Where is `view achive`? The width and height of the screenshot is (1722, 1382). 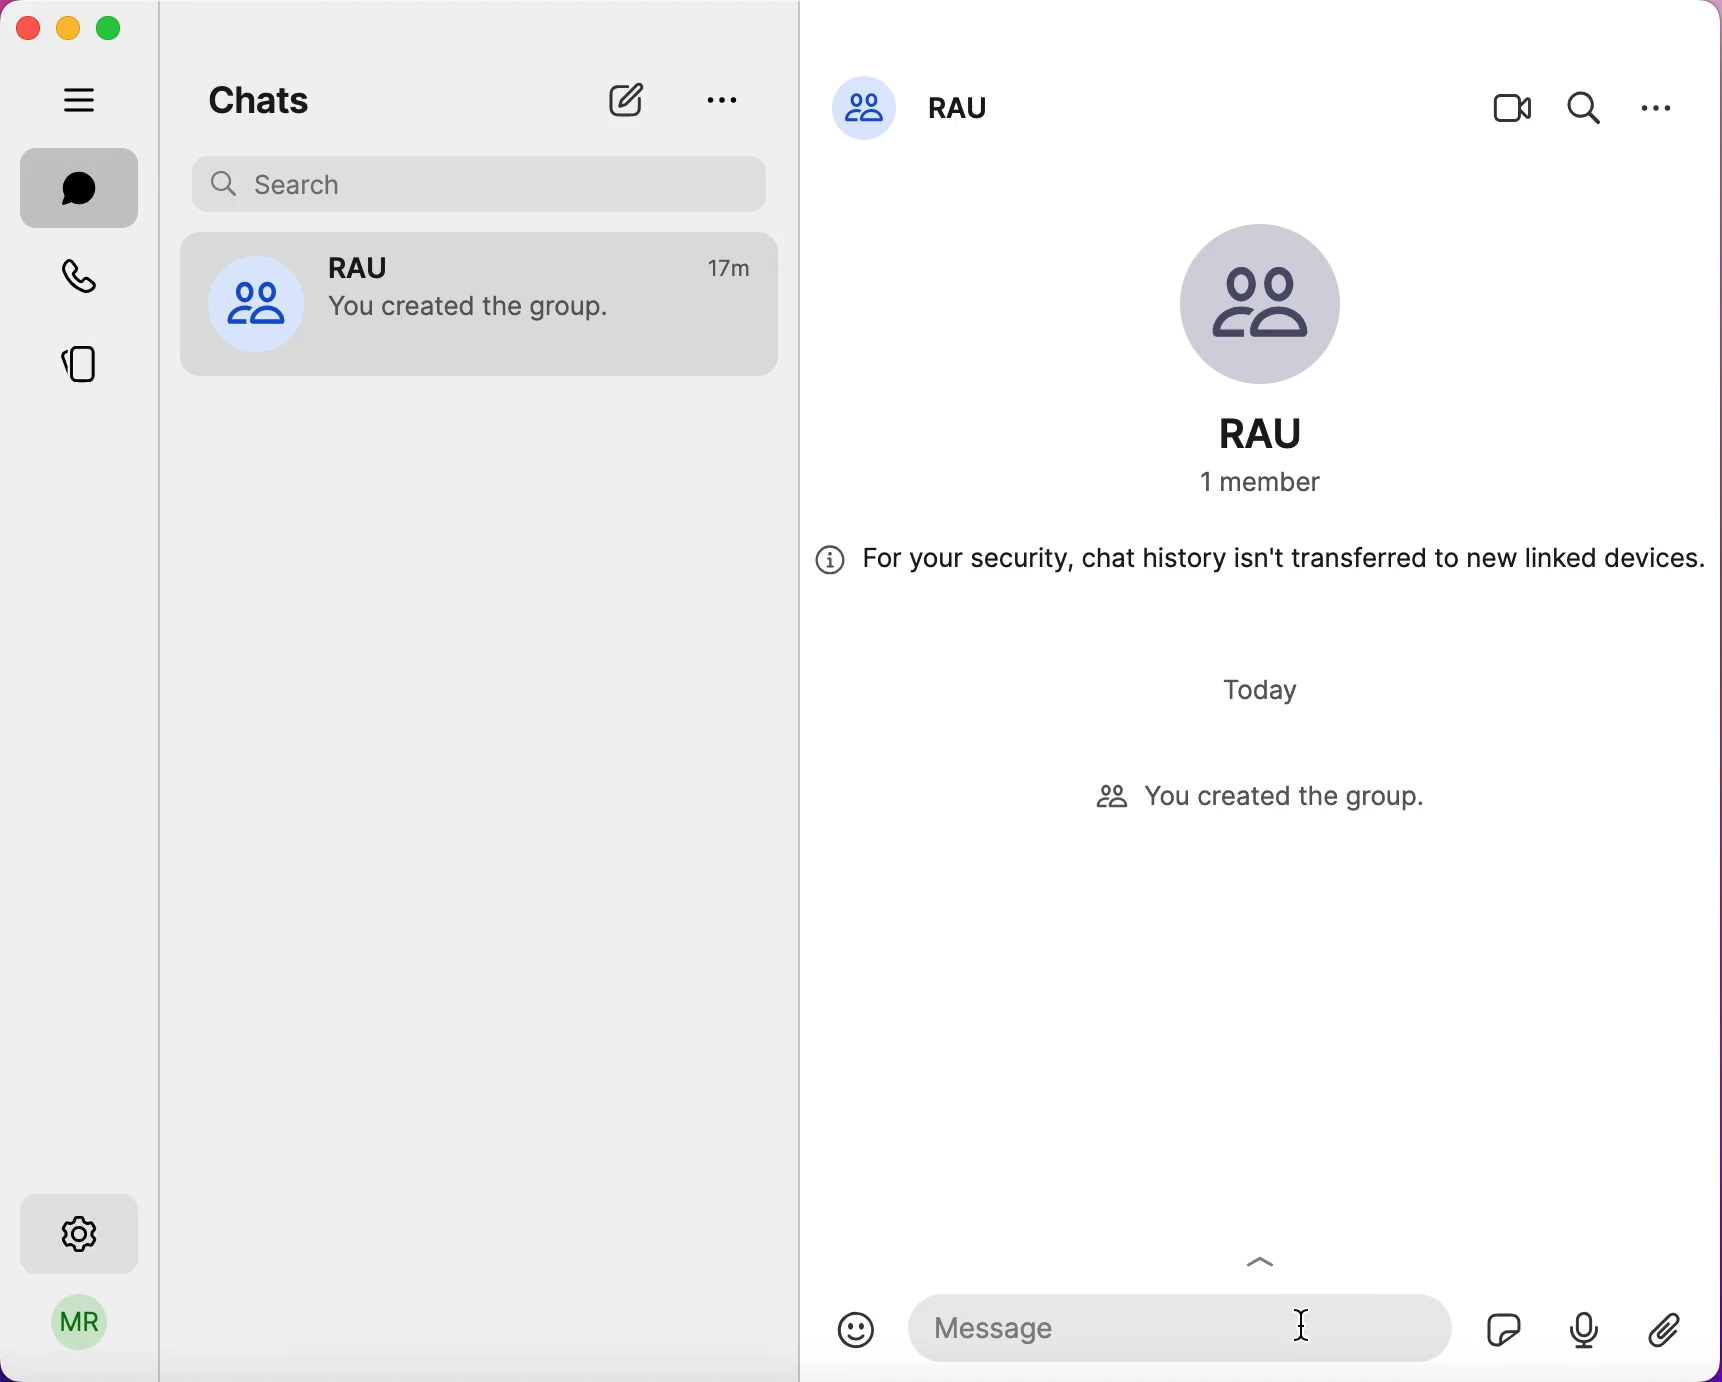
view achive is located at coordinates (720, 99).